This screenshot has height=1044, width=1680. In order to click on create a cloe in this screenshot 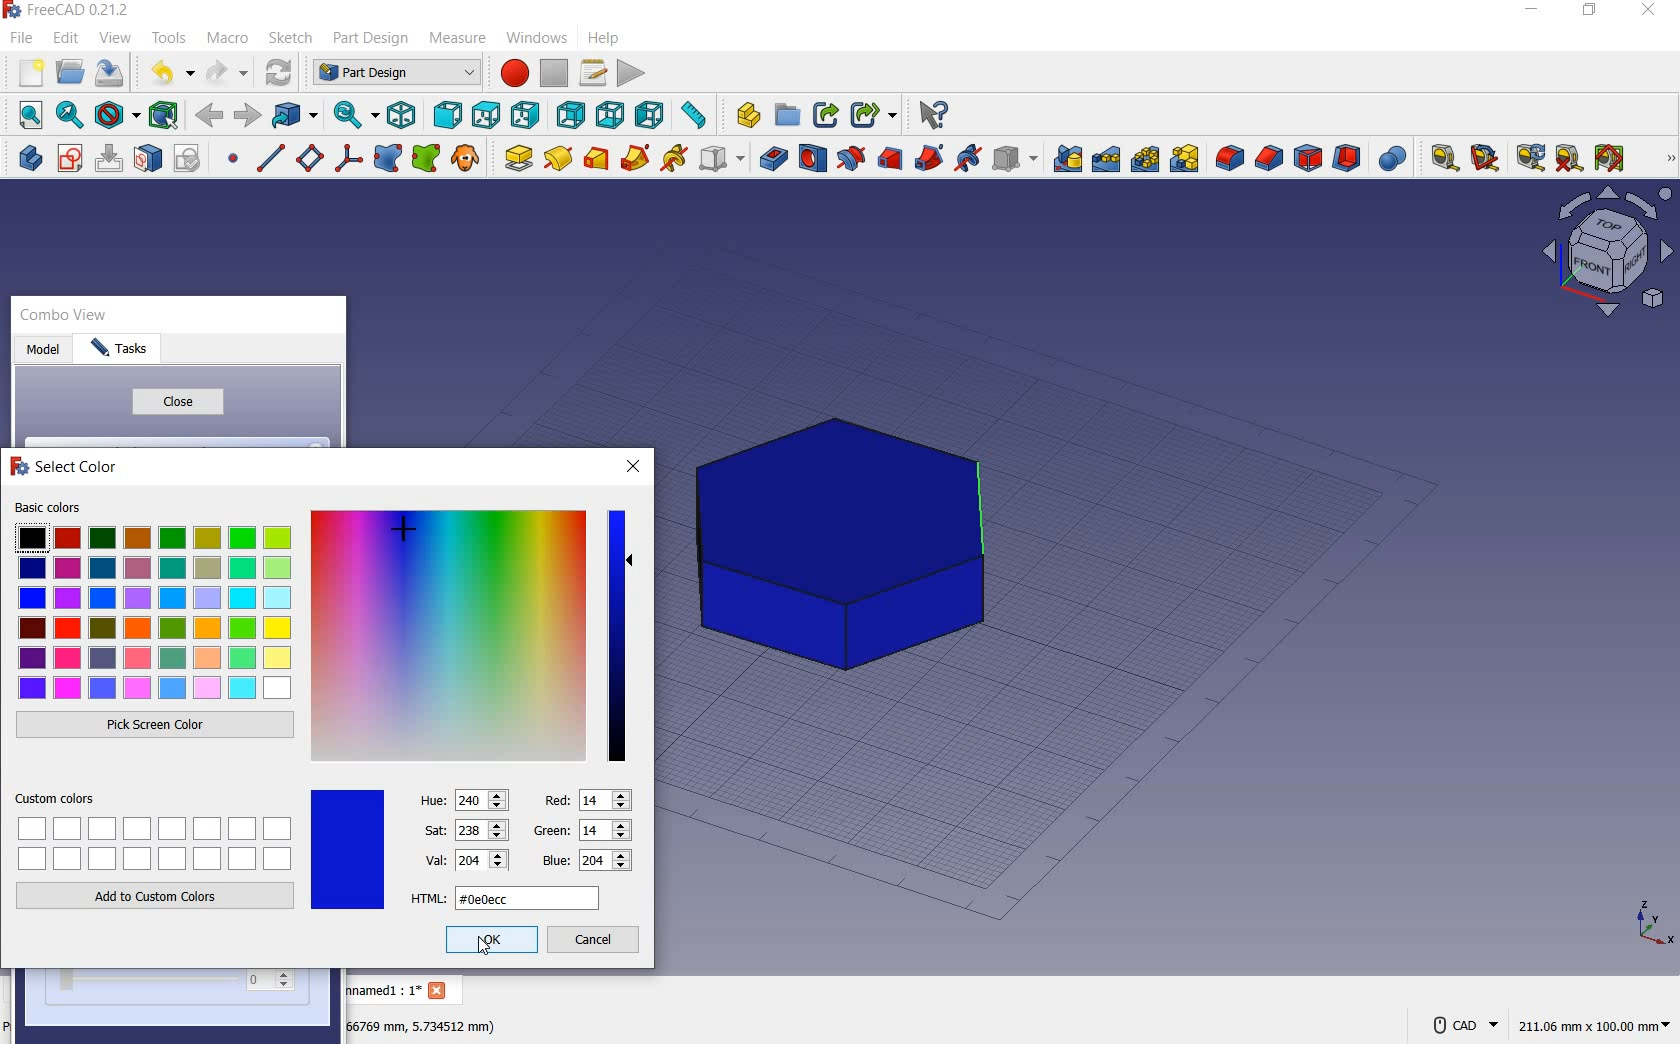, I will do `click(466, 159)`.